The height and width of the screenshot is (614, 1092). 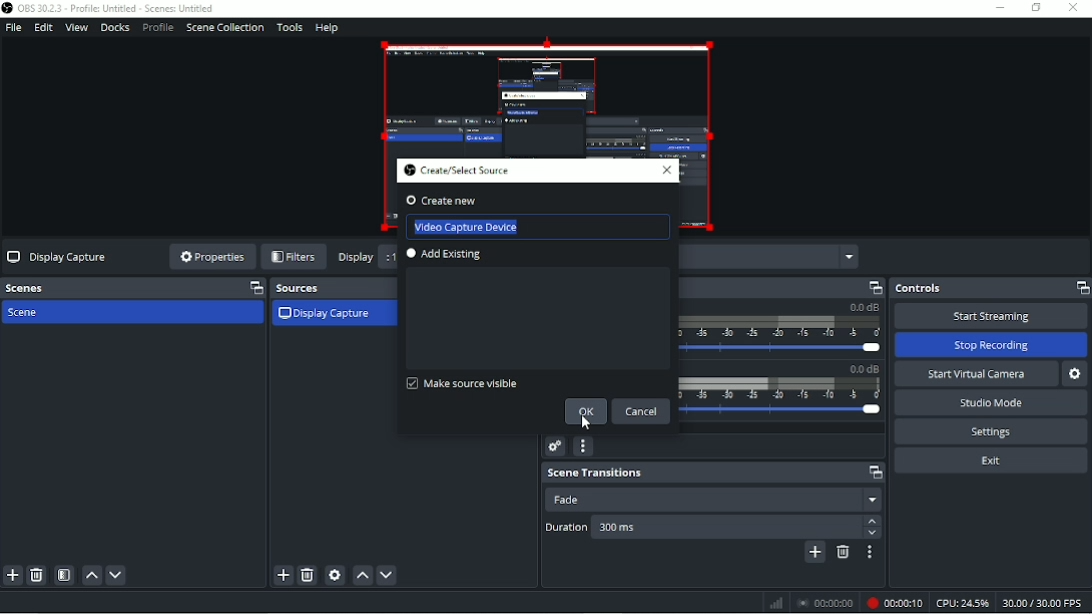 I want to click on Open source properties, so click(x=334, y=575).